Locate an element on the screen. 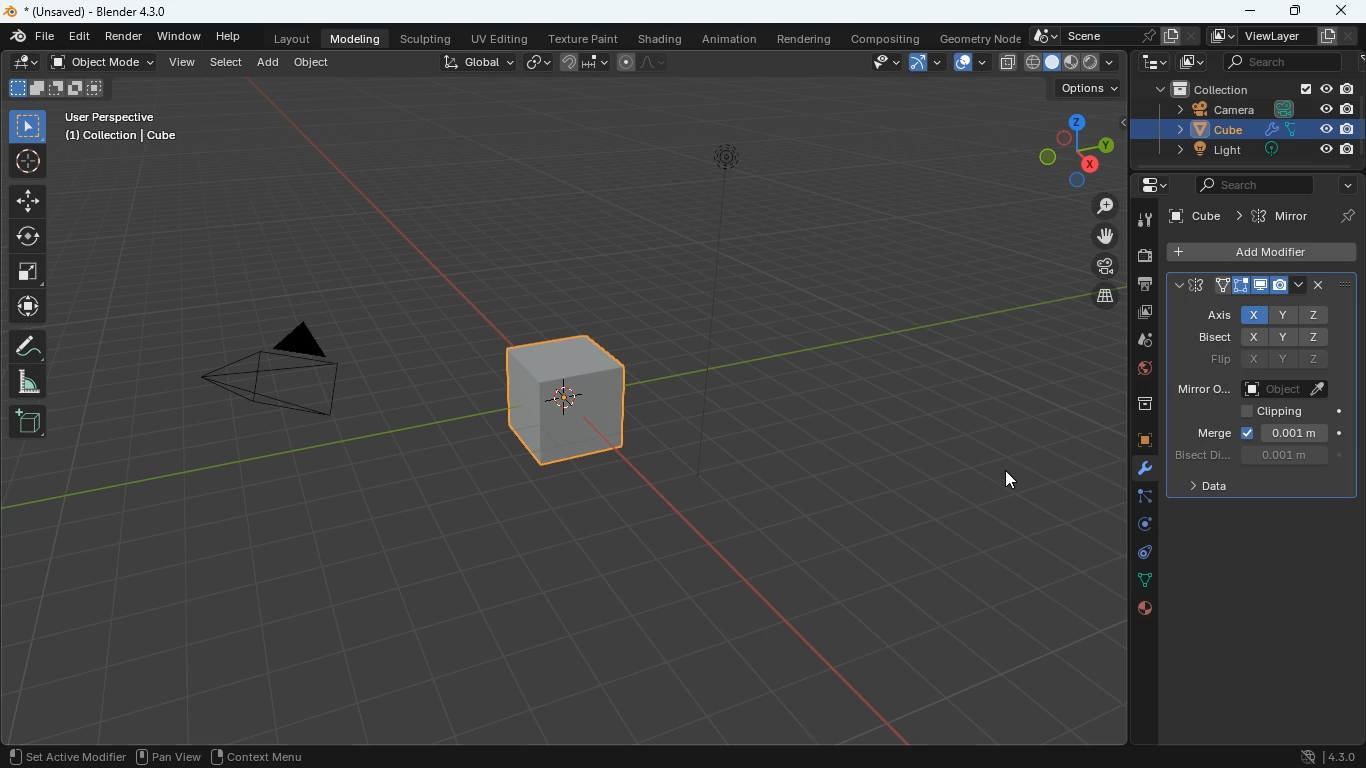 The height and width of the screenshot is (768, 1366). link is located at coordinates (540, 63).